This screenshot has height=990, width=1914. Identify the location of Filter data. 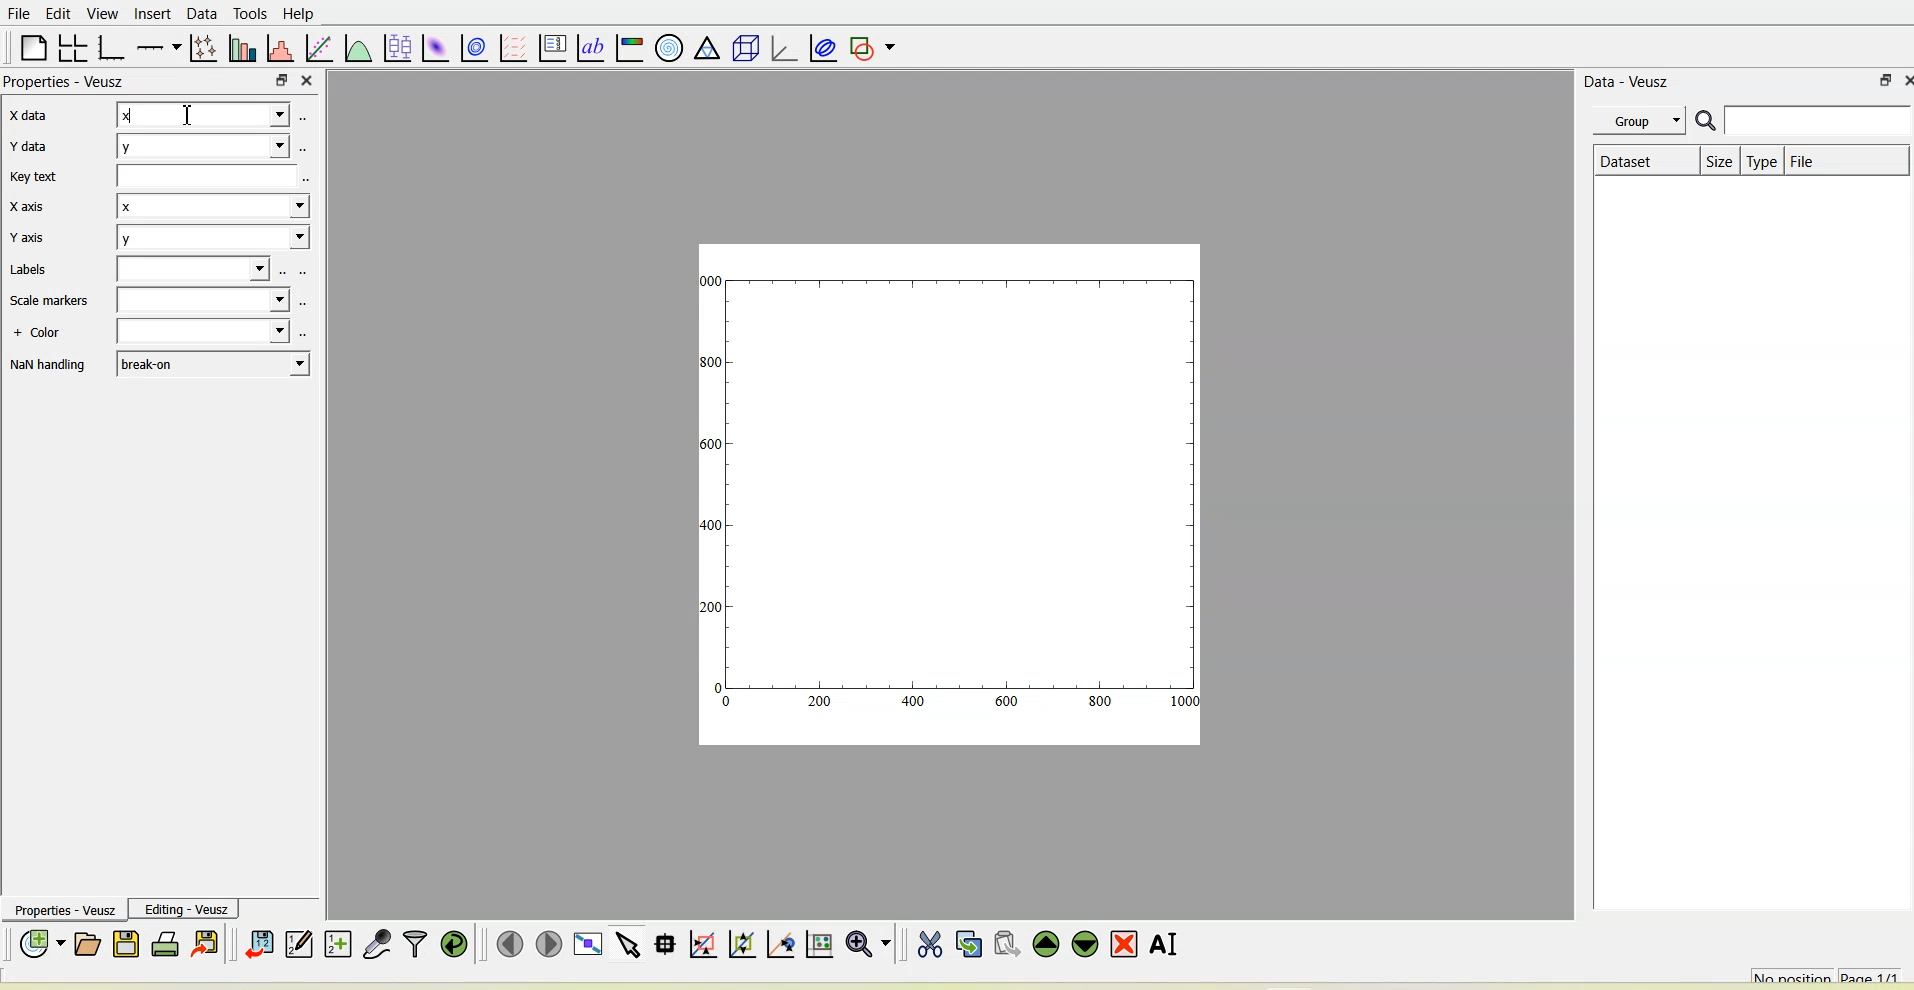
(415, 945).